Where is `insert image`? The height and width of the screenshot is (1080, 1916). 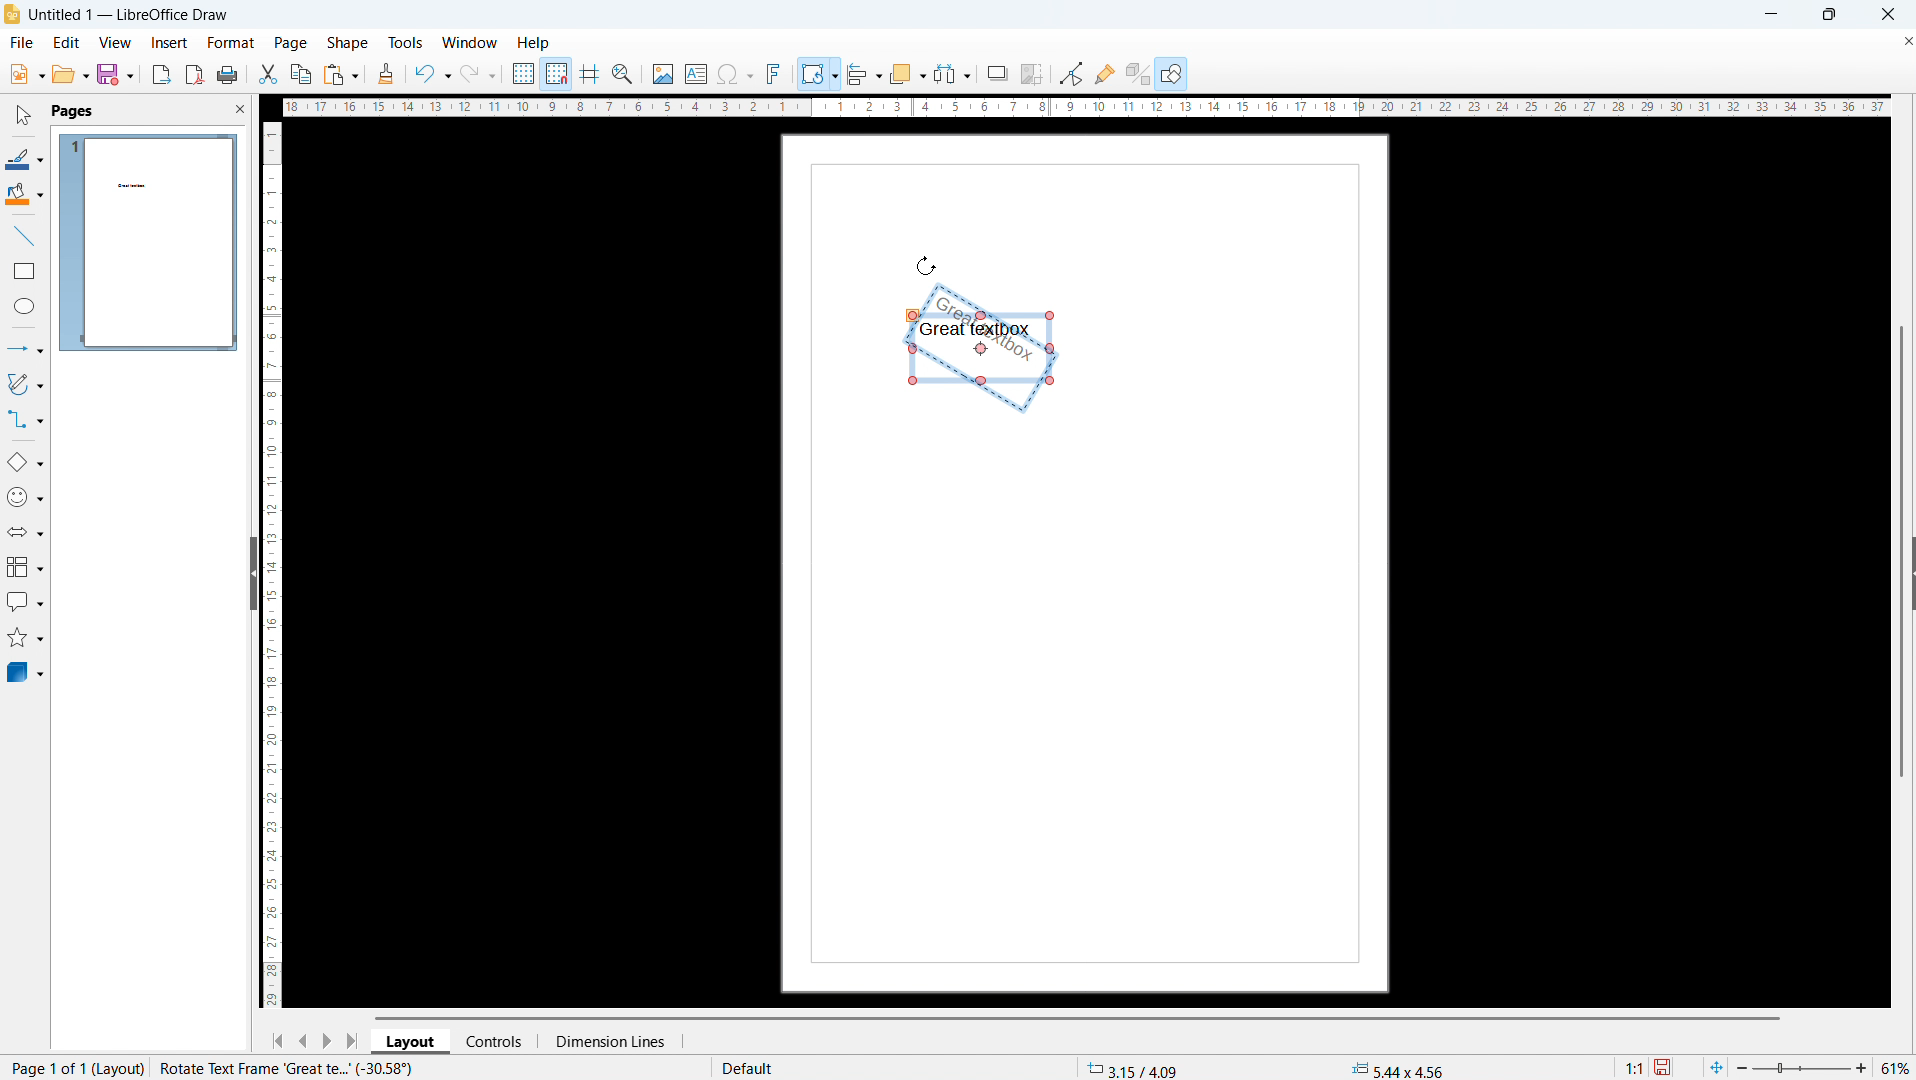
insert image is located at coordinates (663, 72).